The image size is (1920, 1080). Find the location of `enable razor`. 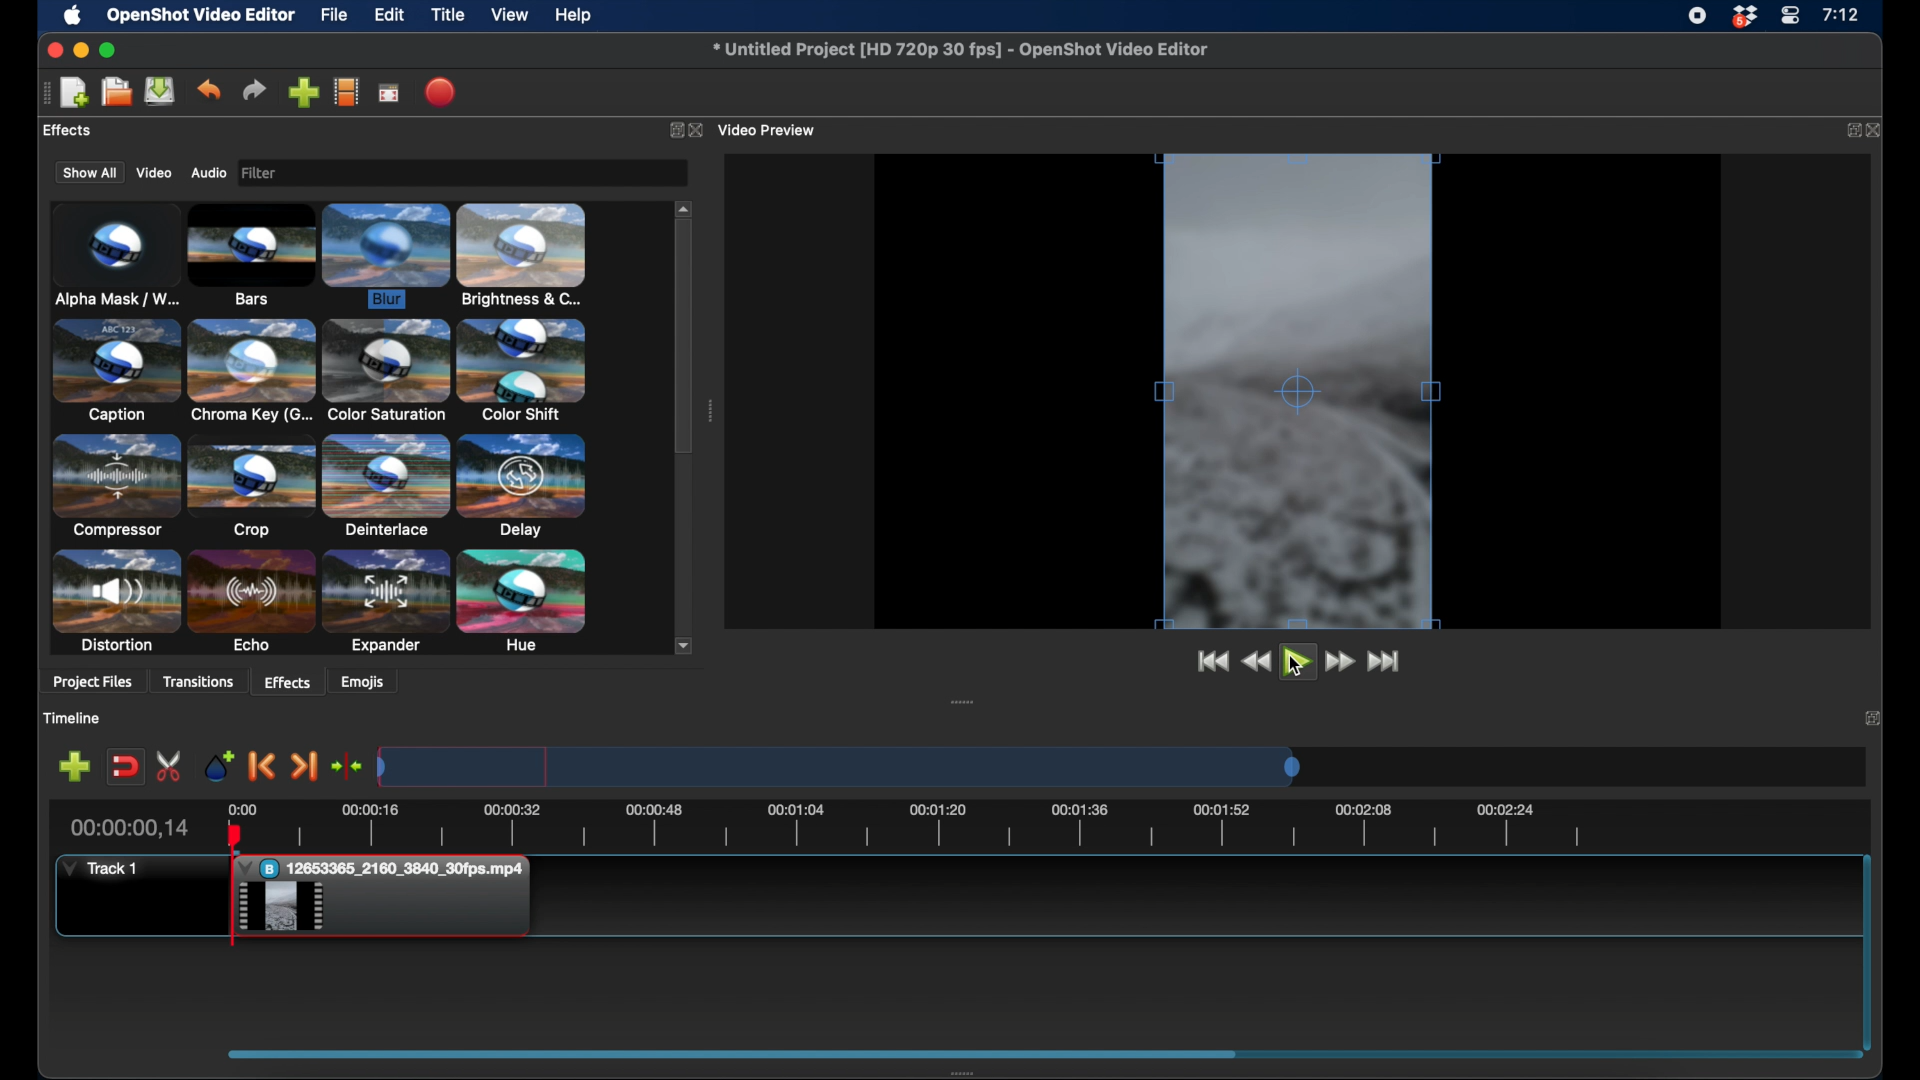

enable razor is located at coordinates (170, 765).